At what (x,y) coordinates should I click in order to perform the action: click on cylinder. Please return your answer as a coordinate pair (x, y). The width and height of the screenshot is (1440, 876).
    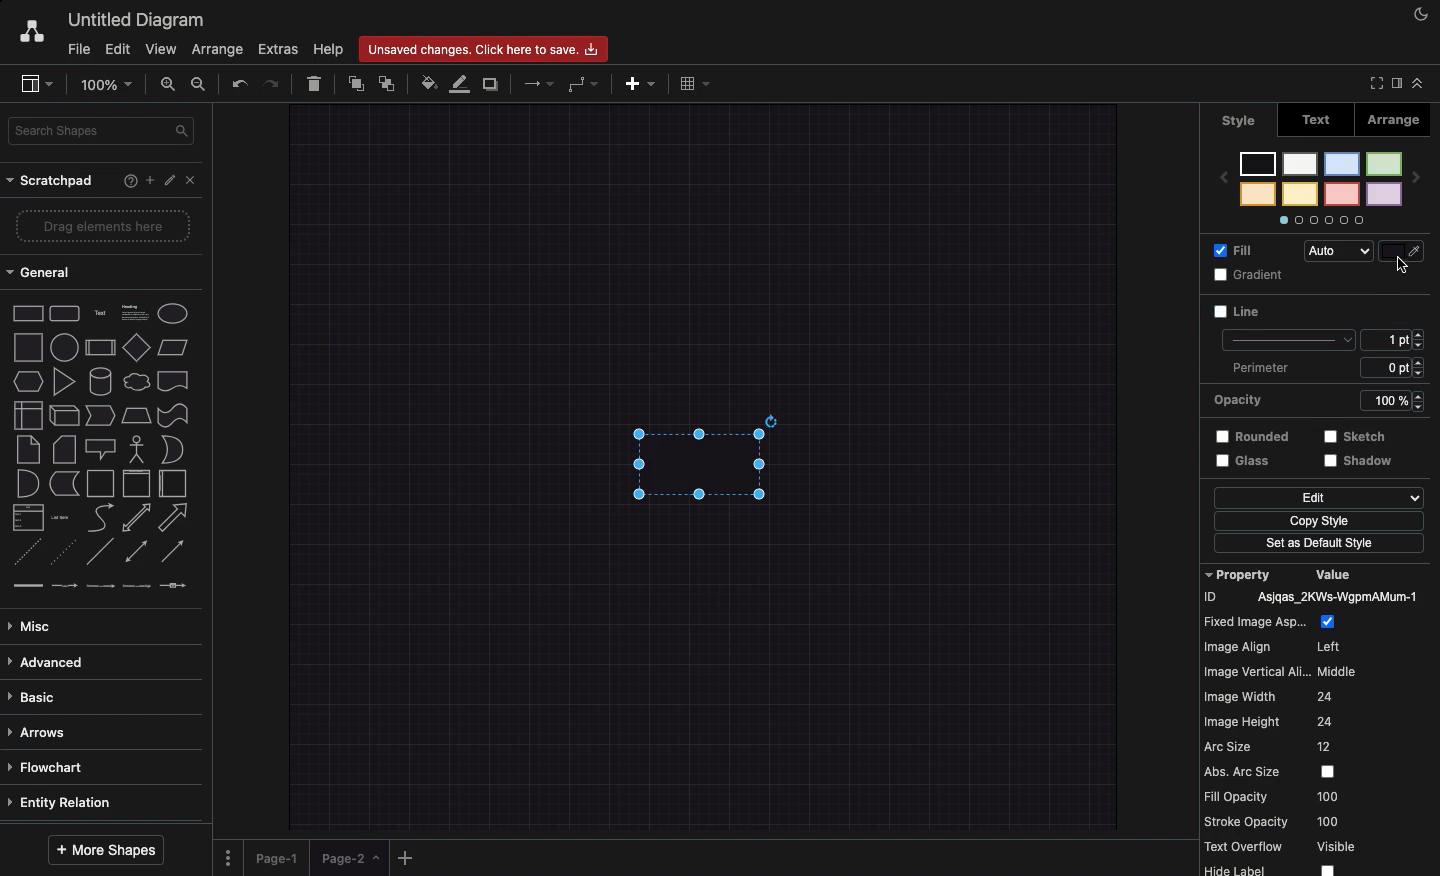
    Looking at the image, I should click on (100, 380).